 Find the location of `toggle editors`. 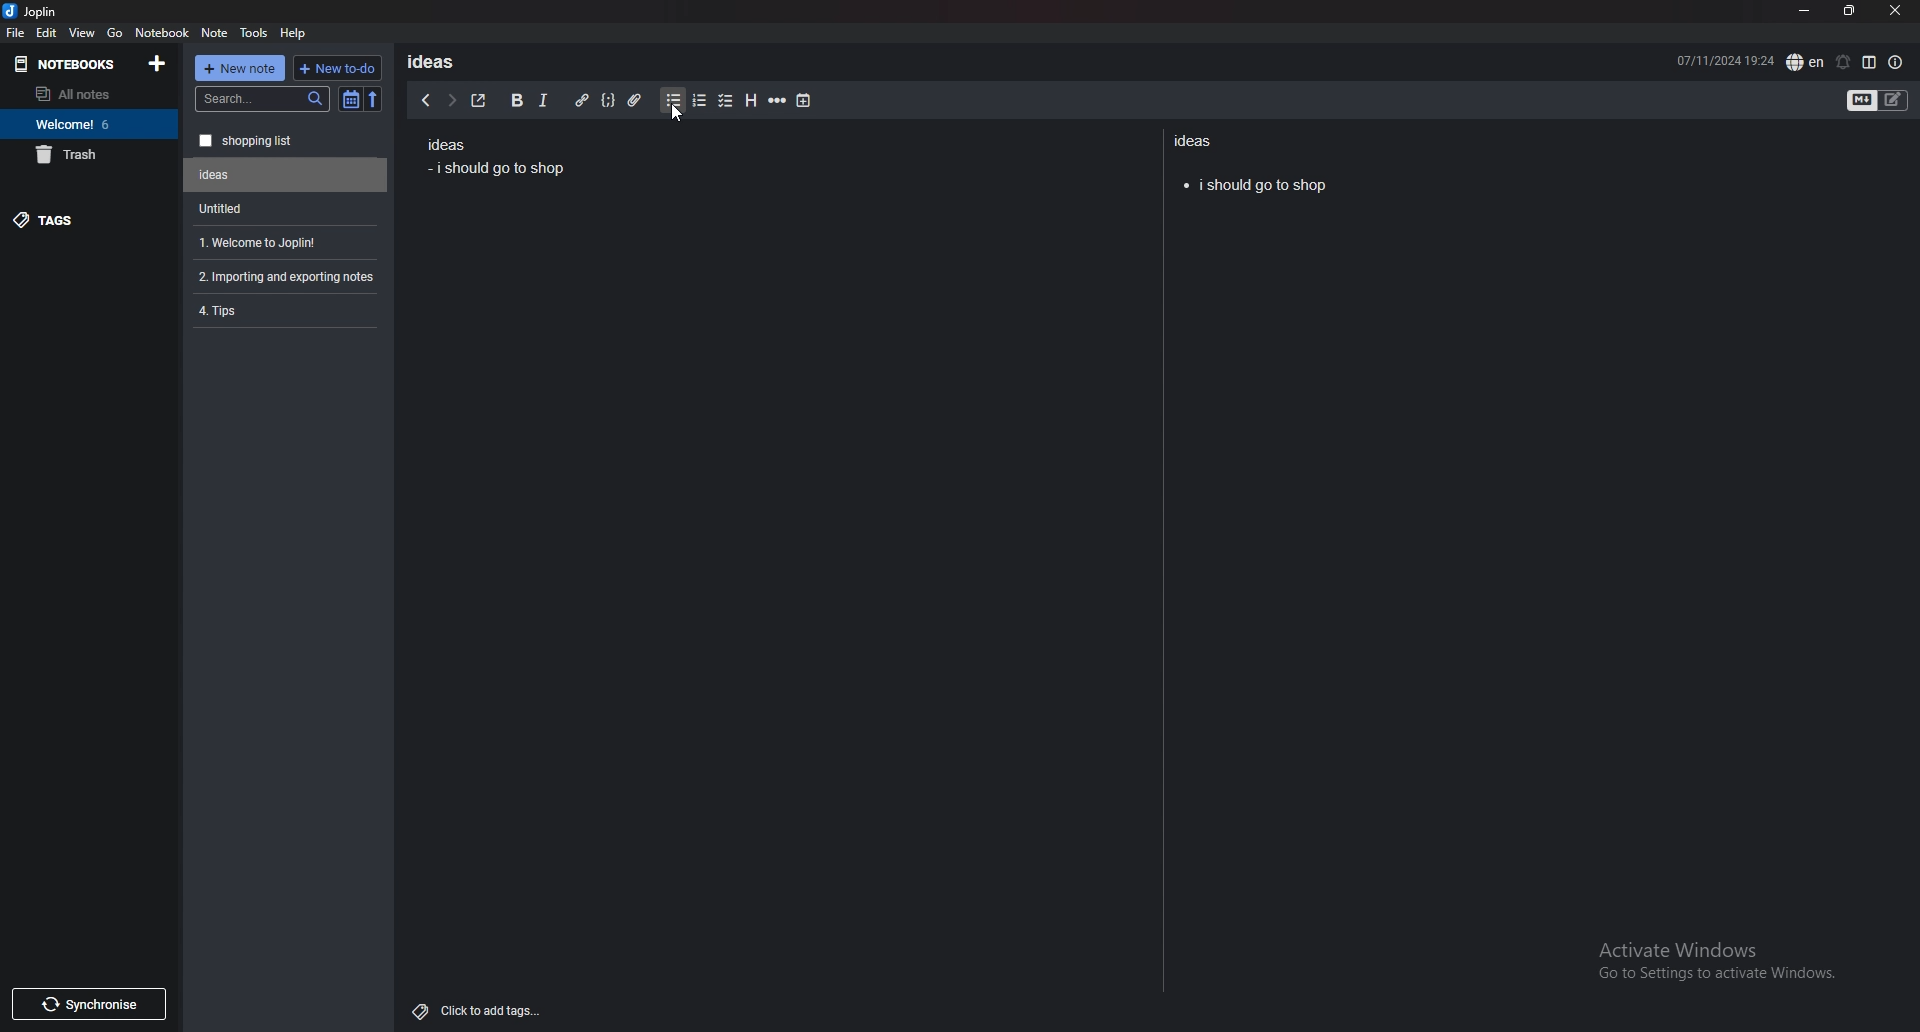

toggle editors is located at coordinates (1878, 102).